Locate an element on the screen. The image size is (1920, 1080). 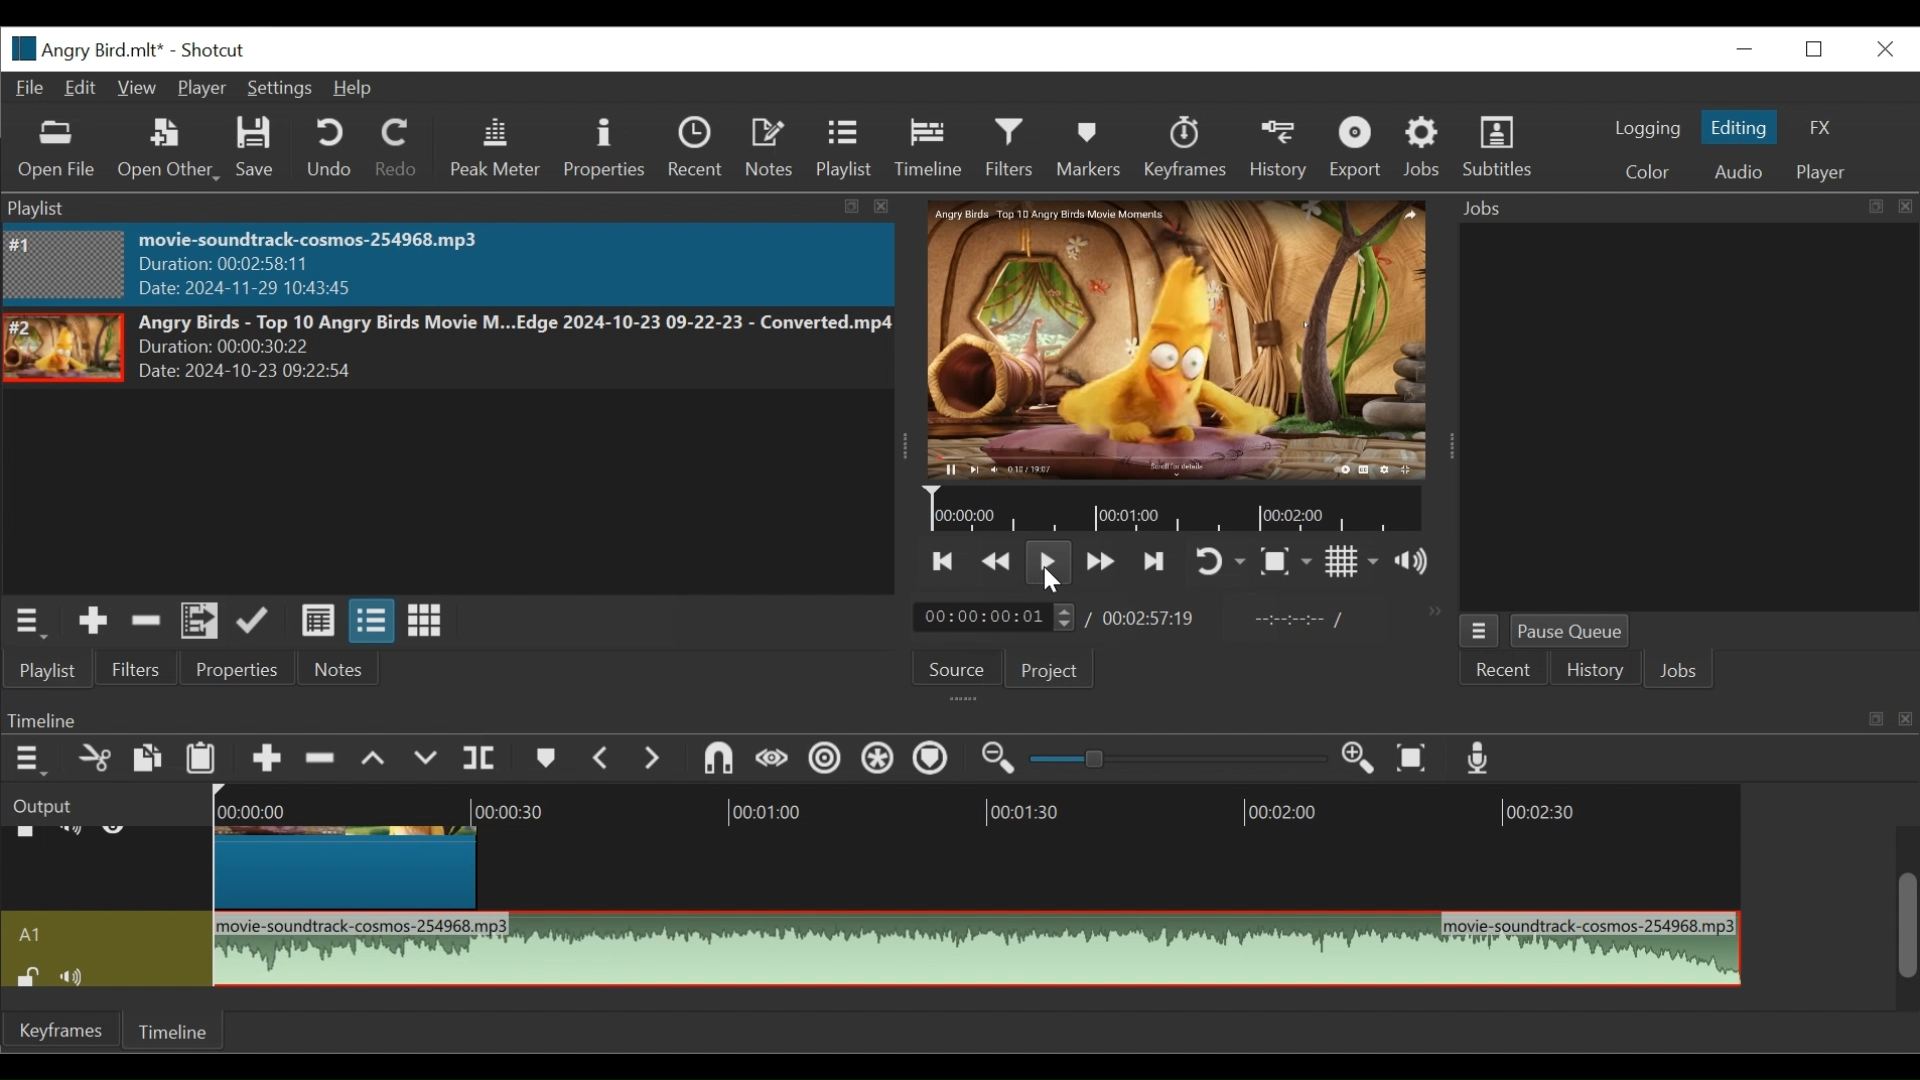
movie-soundtrack-cosmos-254968.mp3(clip sound) is located at coordinates (978, 948).